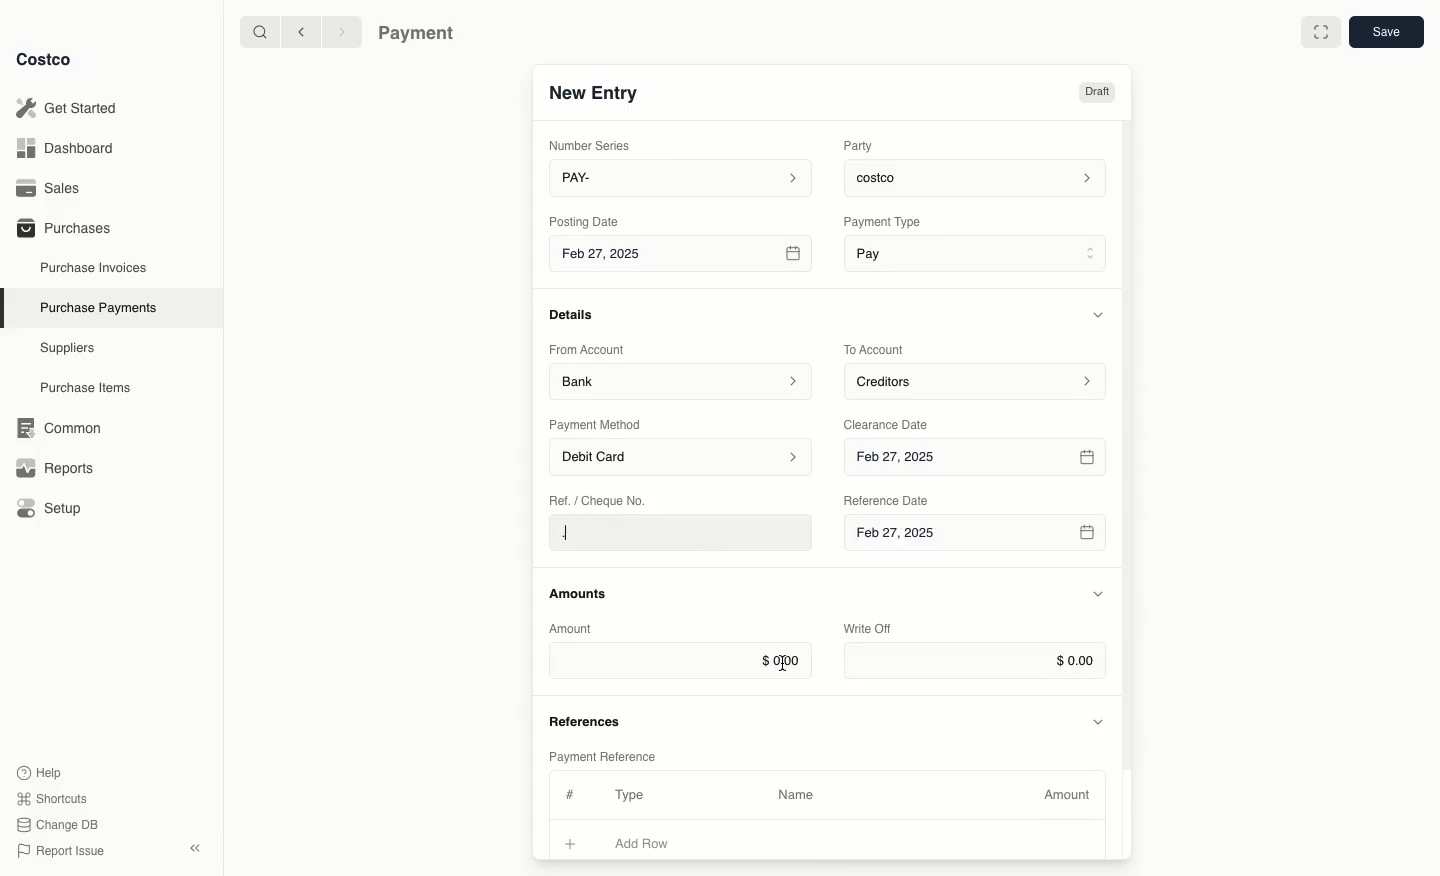 Image resolution: width=1440 pixels, height=876 pixels. I want to click on Change DB, so click(61, 825).